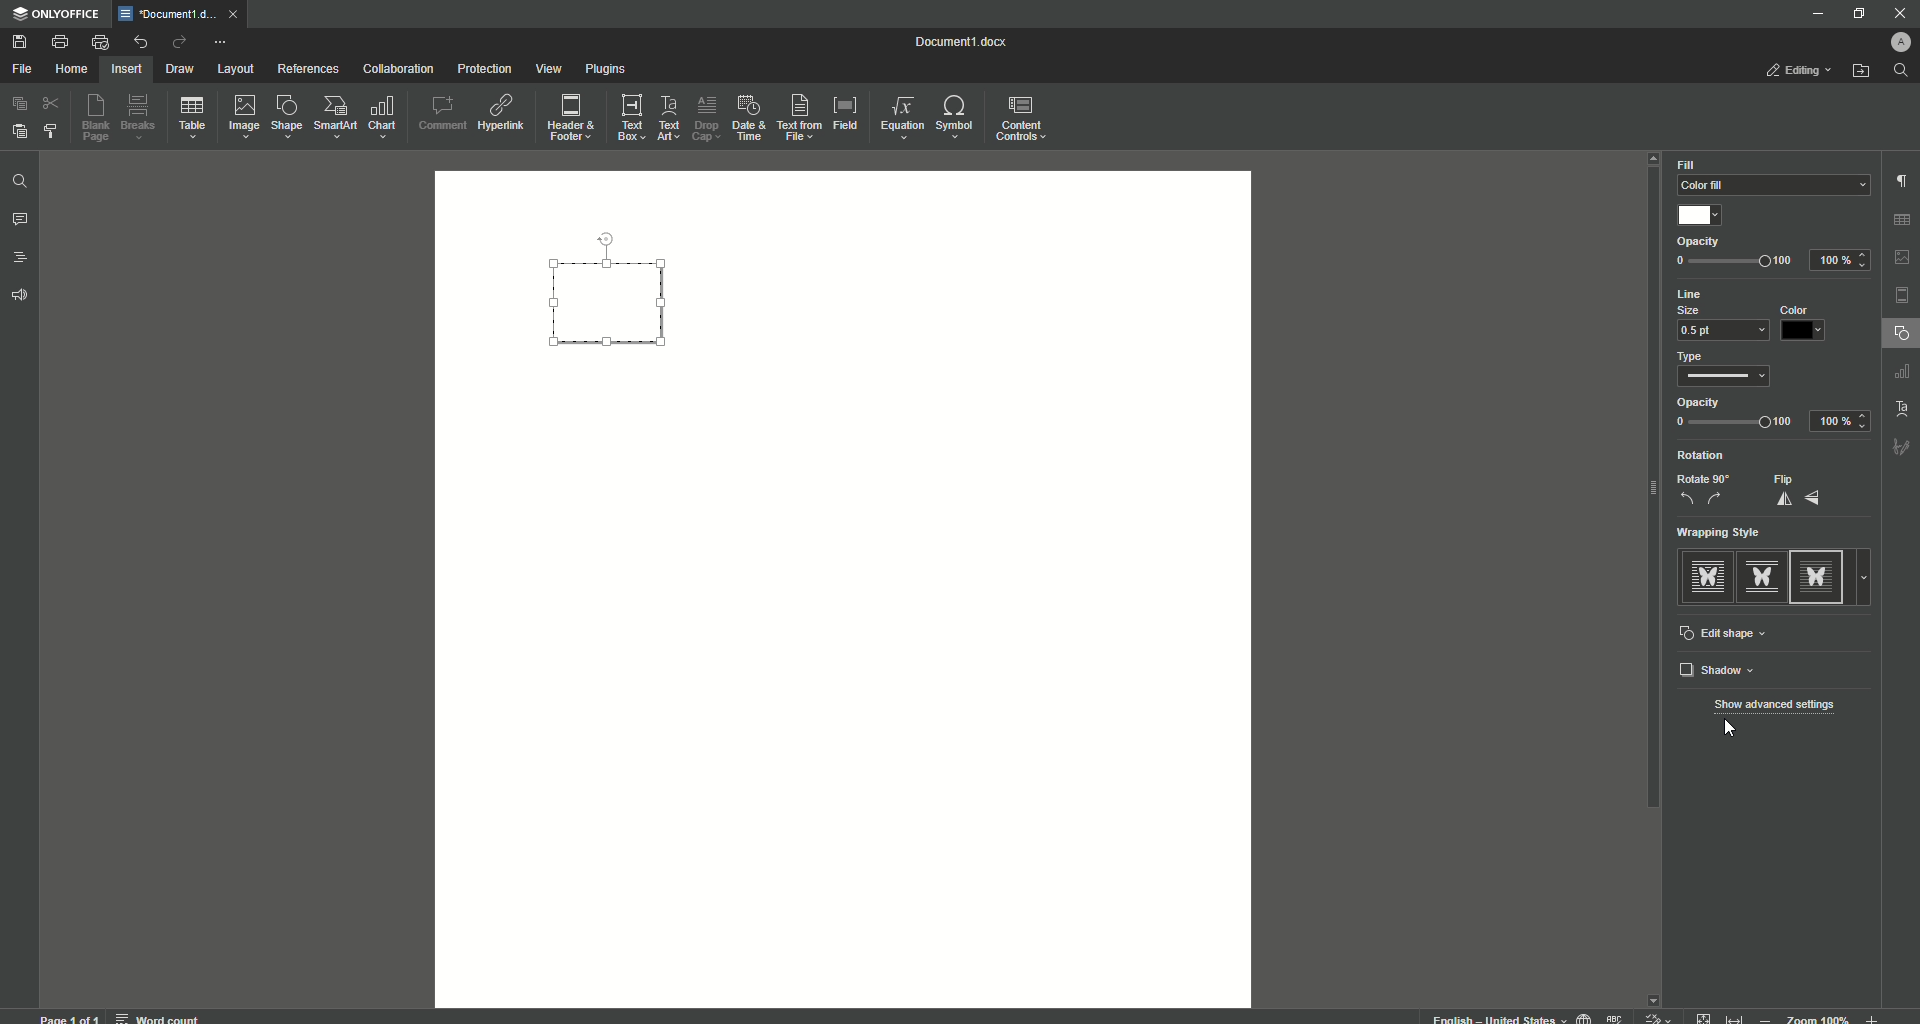  Describe the element at coordinates (124, 68) in the screenshot. I see `Insert` at that location.